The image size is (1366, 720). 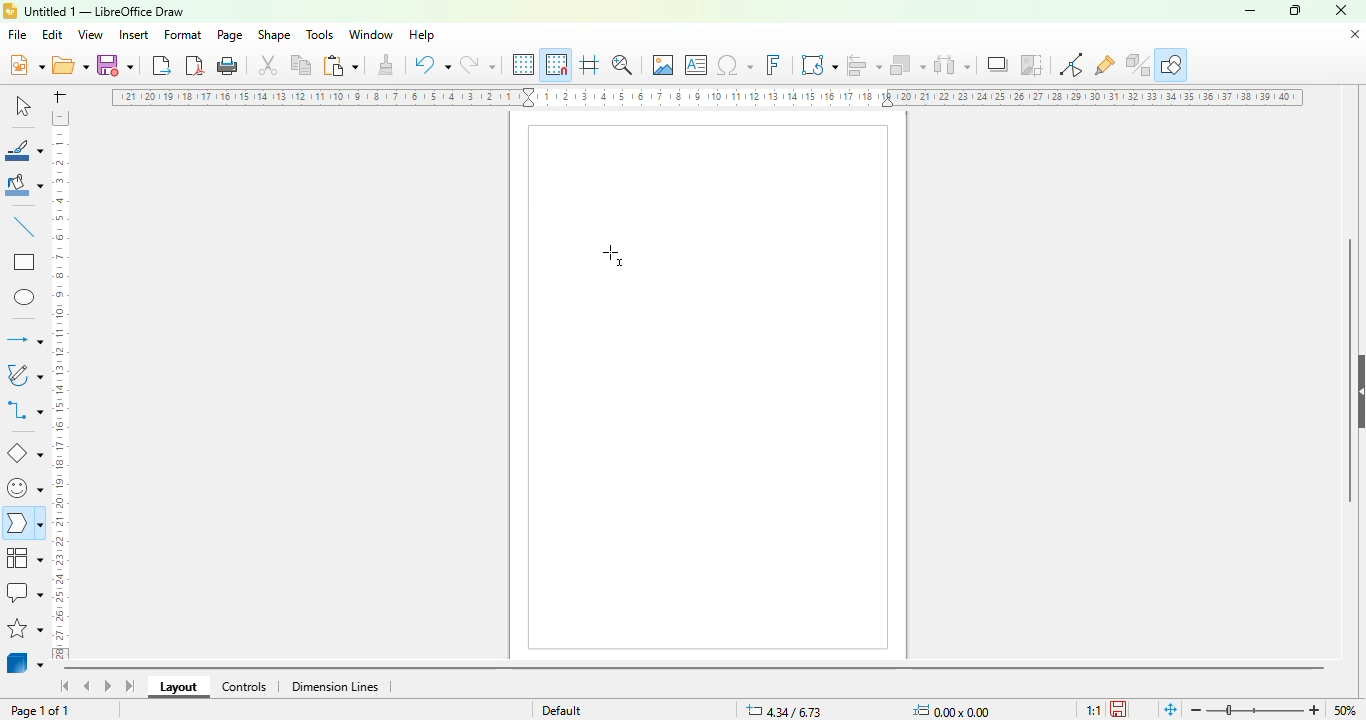 I want to click on format, so click(x=184, y=34).